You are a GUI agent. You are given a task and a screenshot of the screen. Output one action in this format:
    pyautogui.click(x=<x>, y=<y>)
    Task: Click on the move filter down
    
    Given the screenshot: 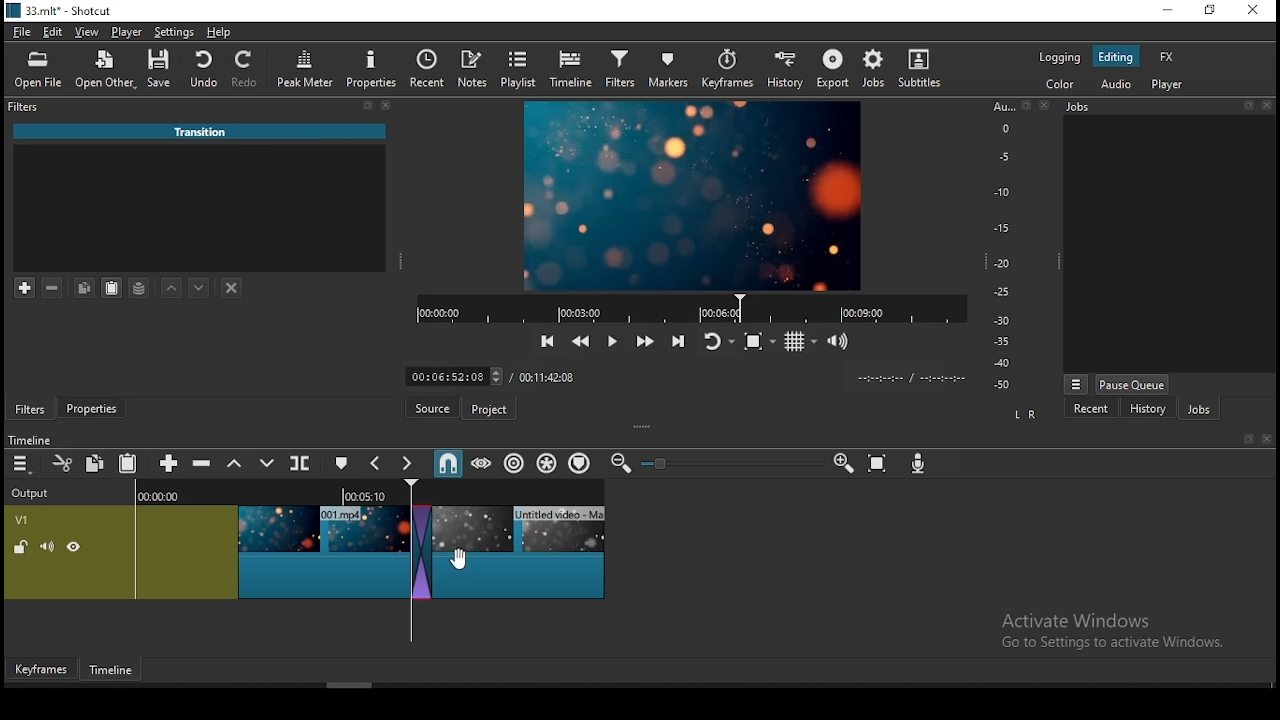 What is the action you would take?
    pyautogui.click(x=207, y=286)
    